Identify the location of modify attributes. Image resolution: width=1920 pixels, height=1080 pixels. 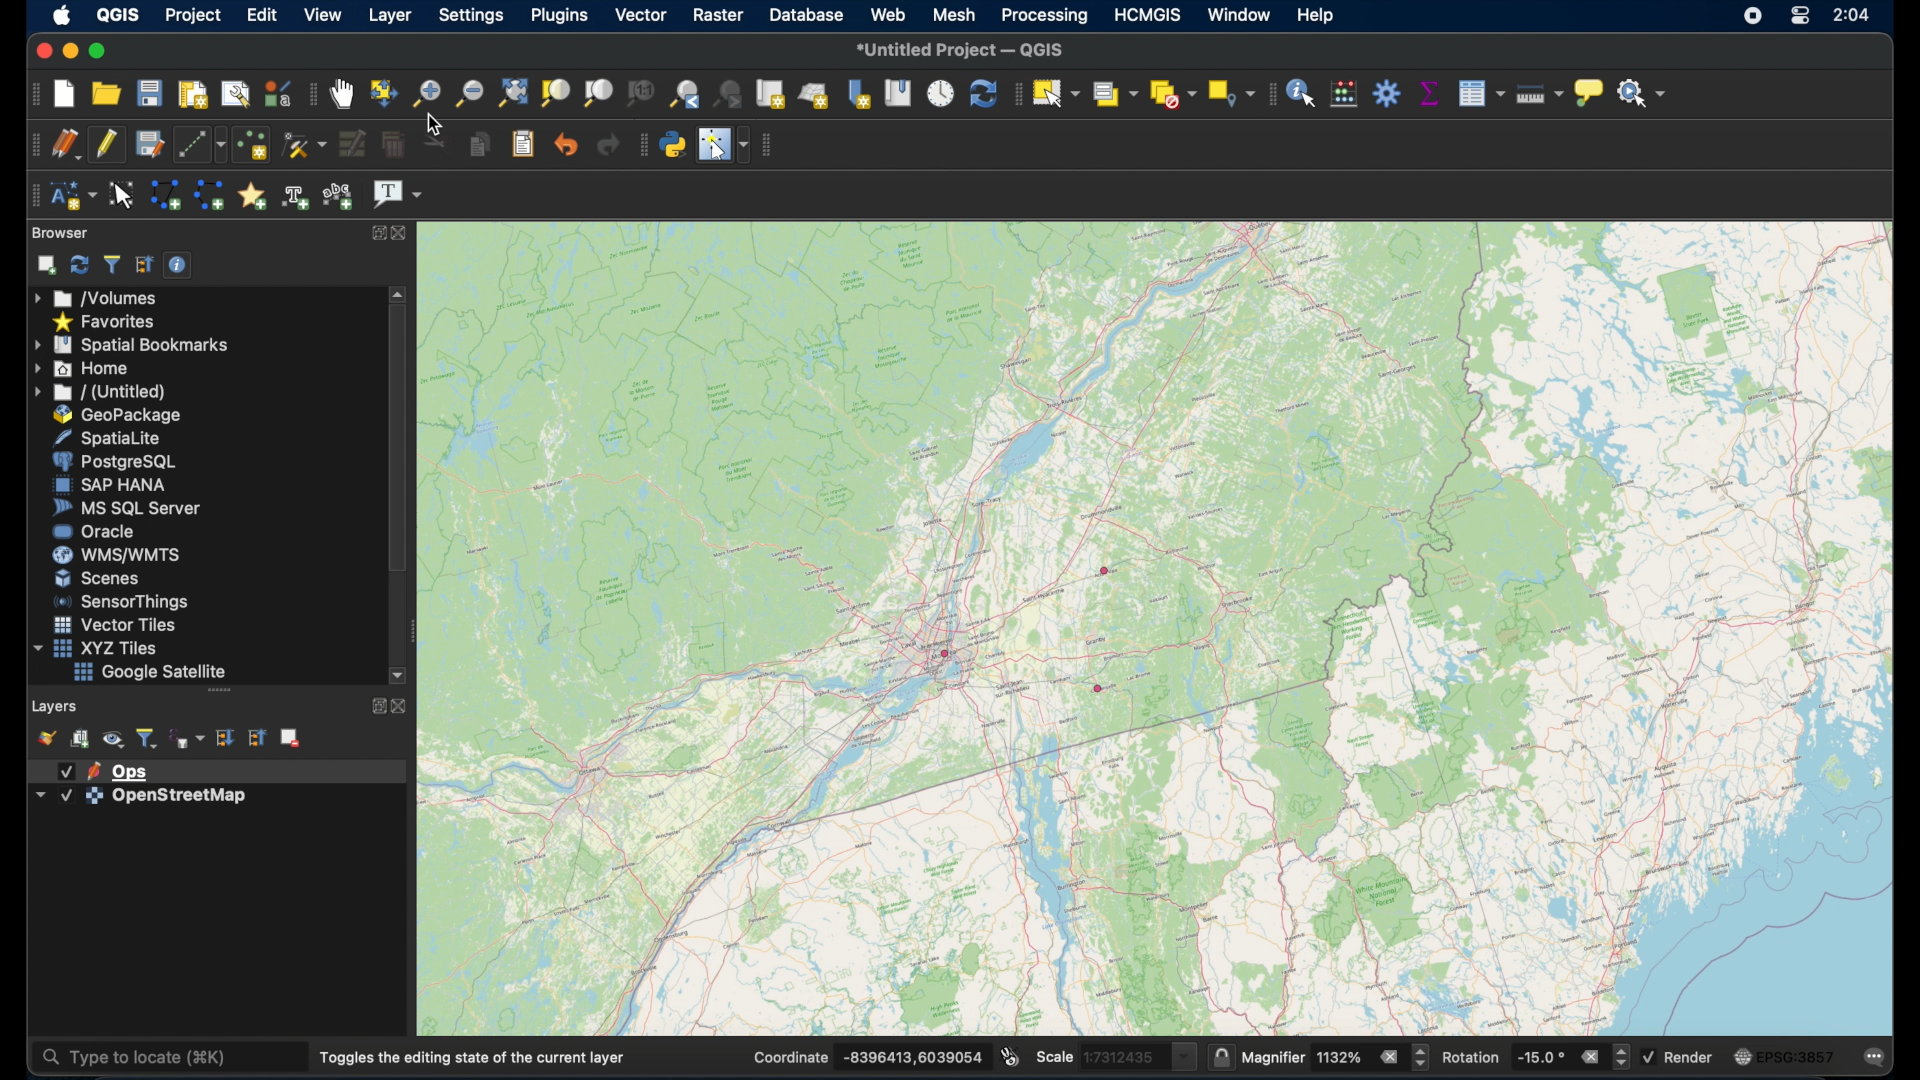
(353, 145).